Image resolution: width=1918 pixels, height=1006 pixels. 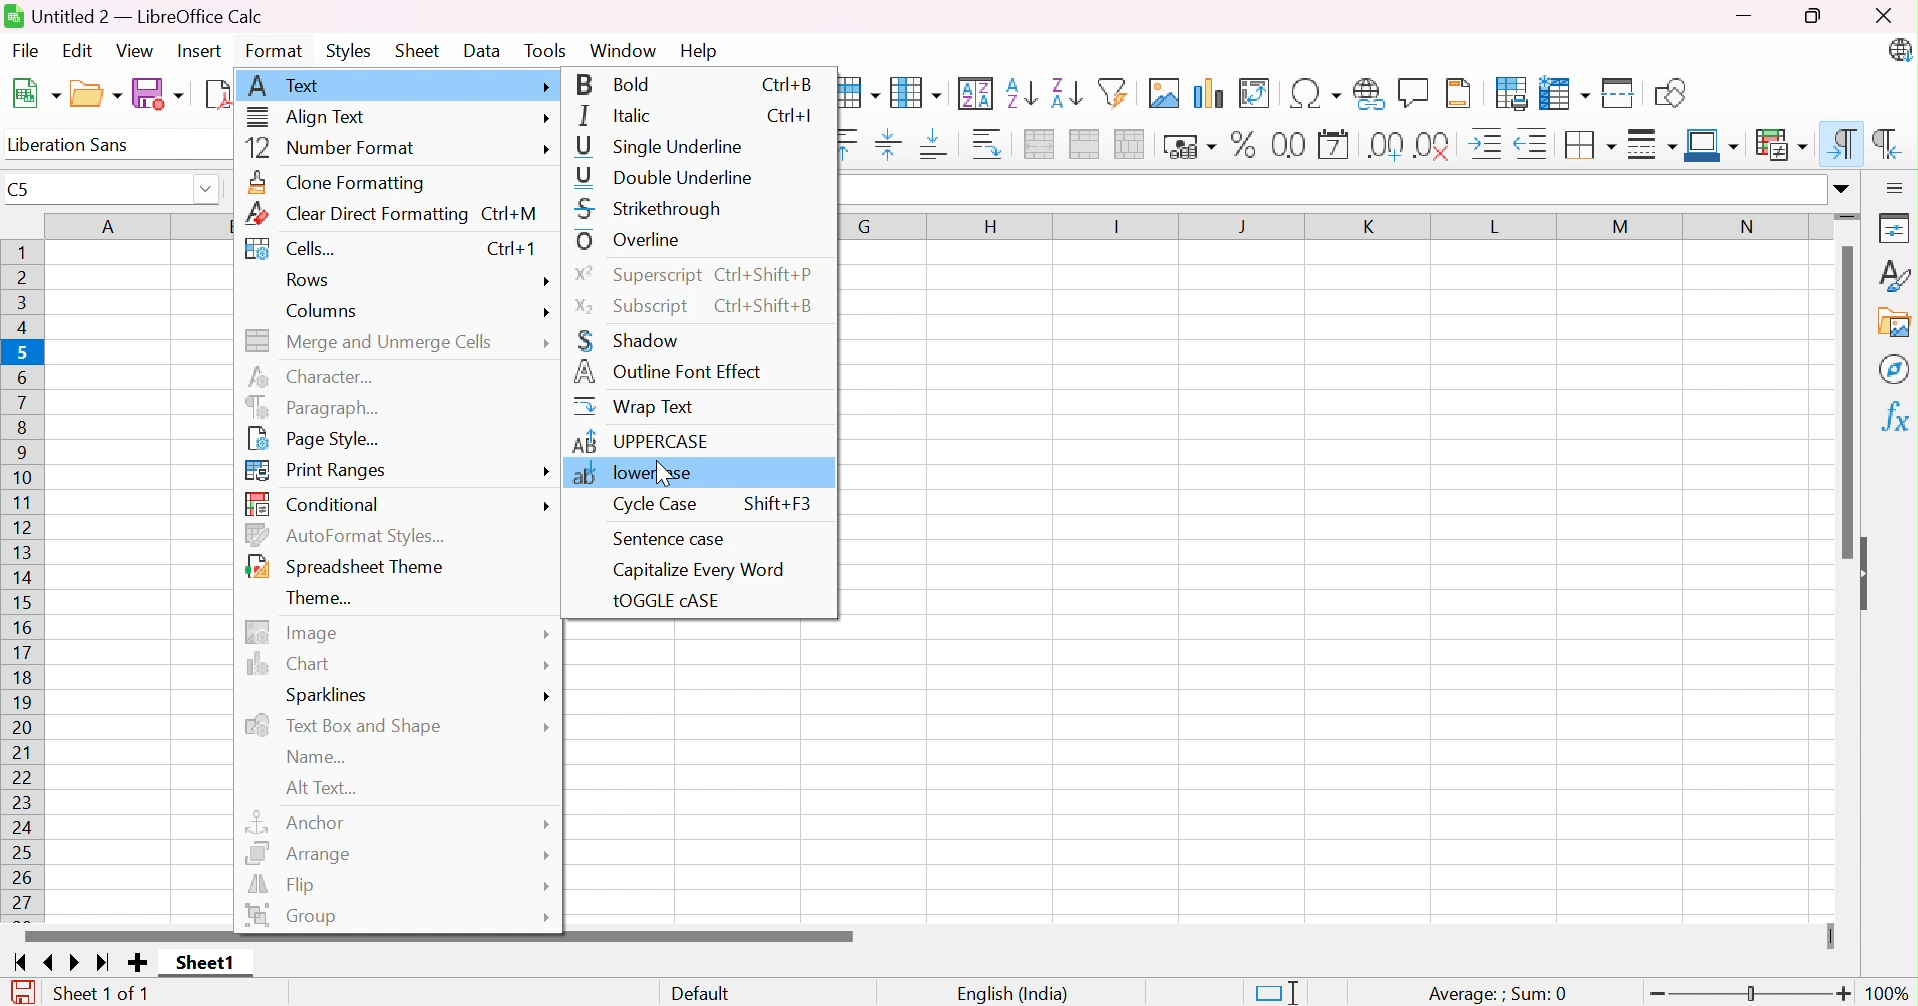 I want to click on Define Print Area, so click(x=1510, y=93).